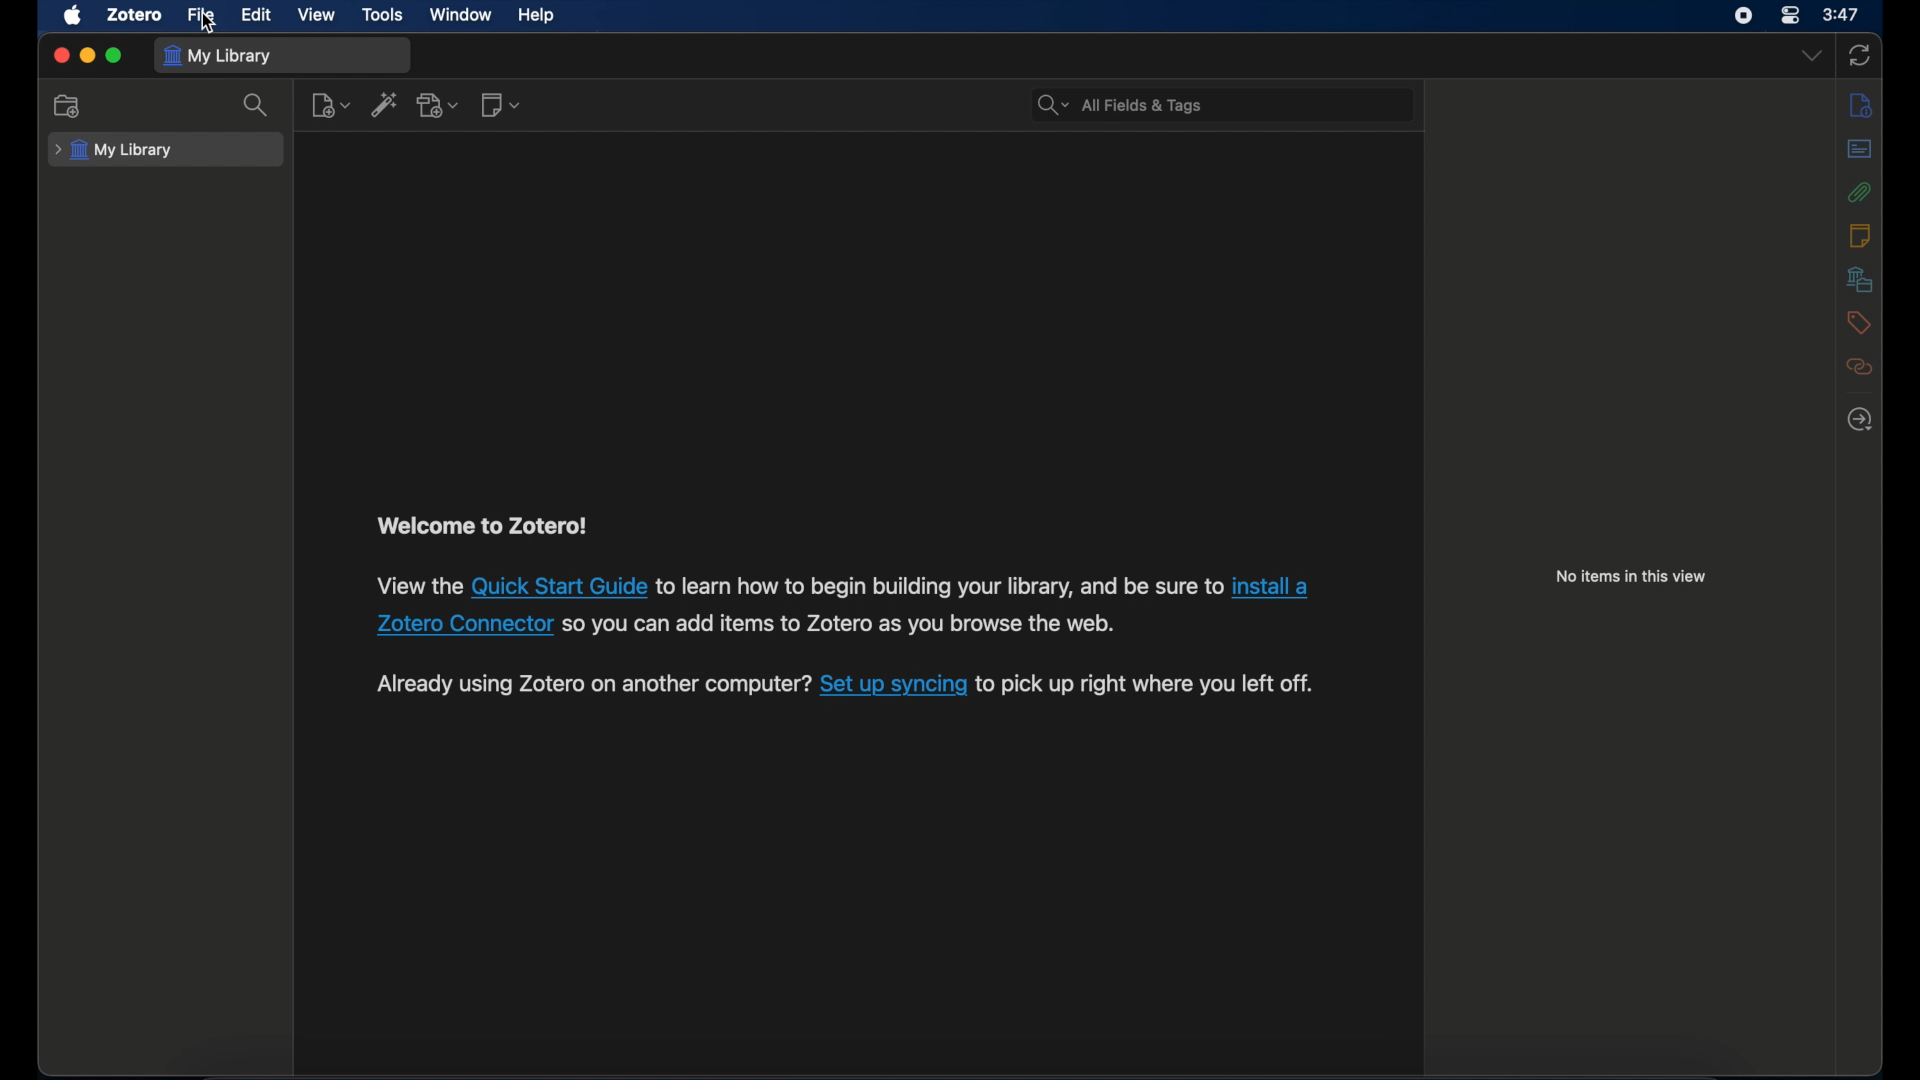 This screenshot has height=1080, width=1920. I want to click on welcome to zotero, so click(479, 524).